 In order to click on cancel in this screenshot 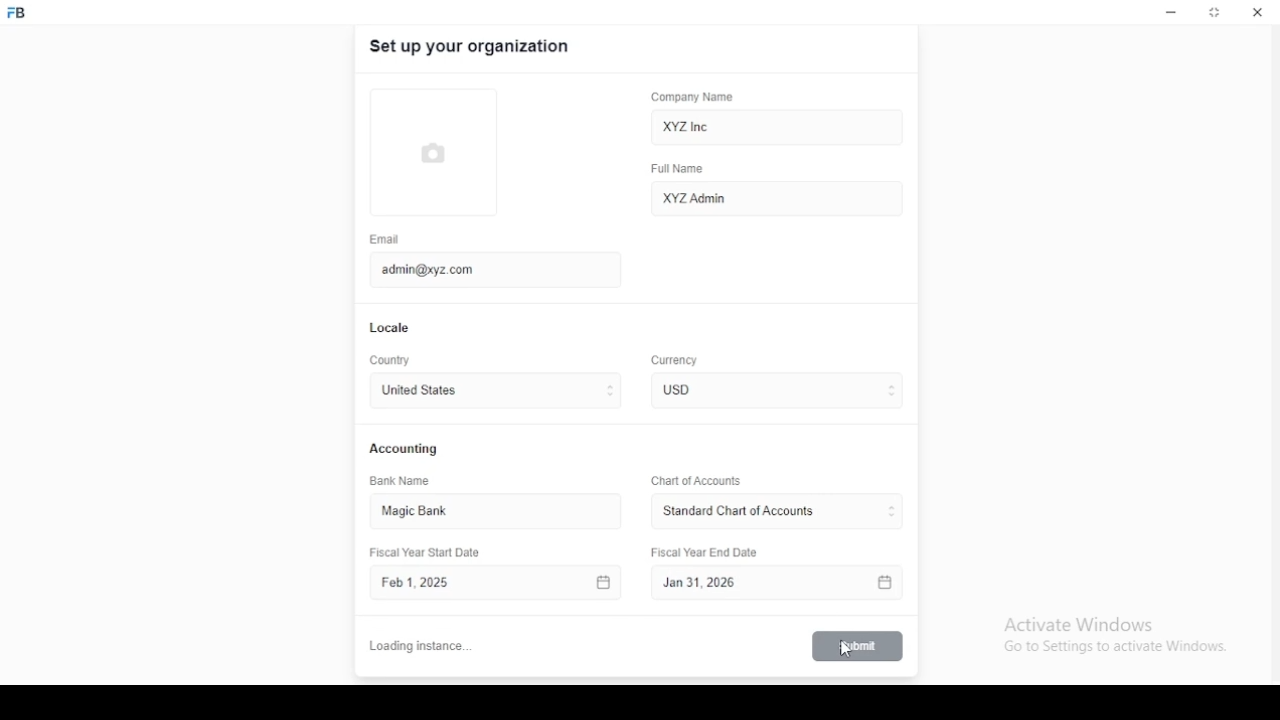, I will do `click(415, 647)`.